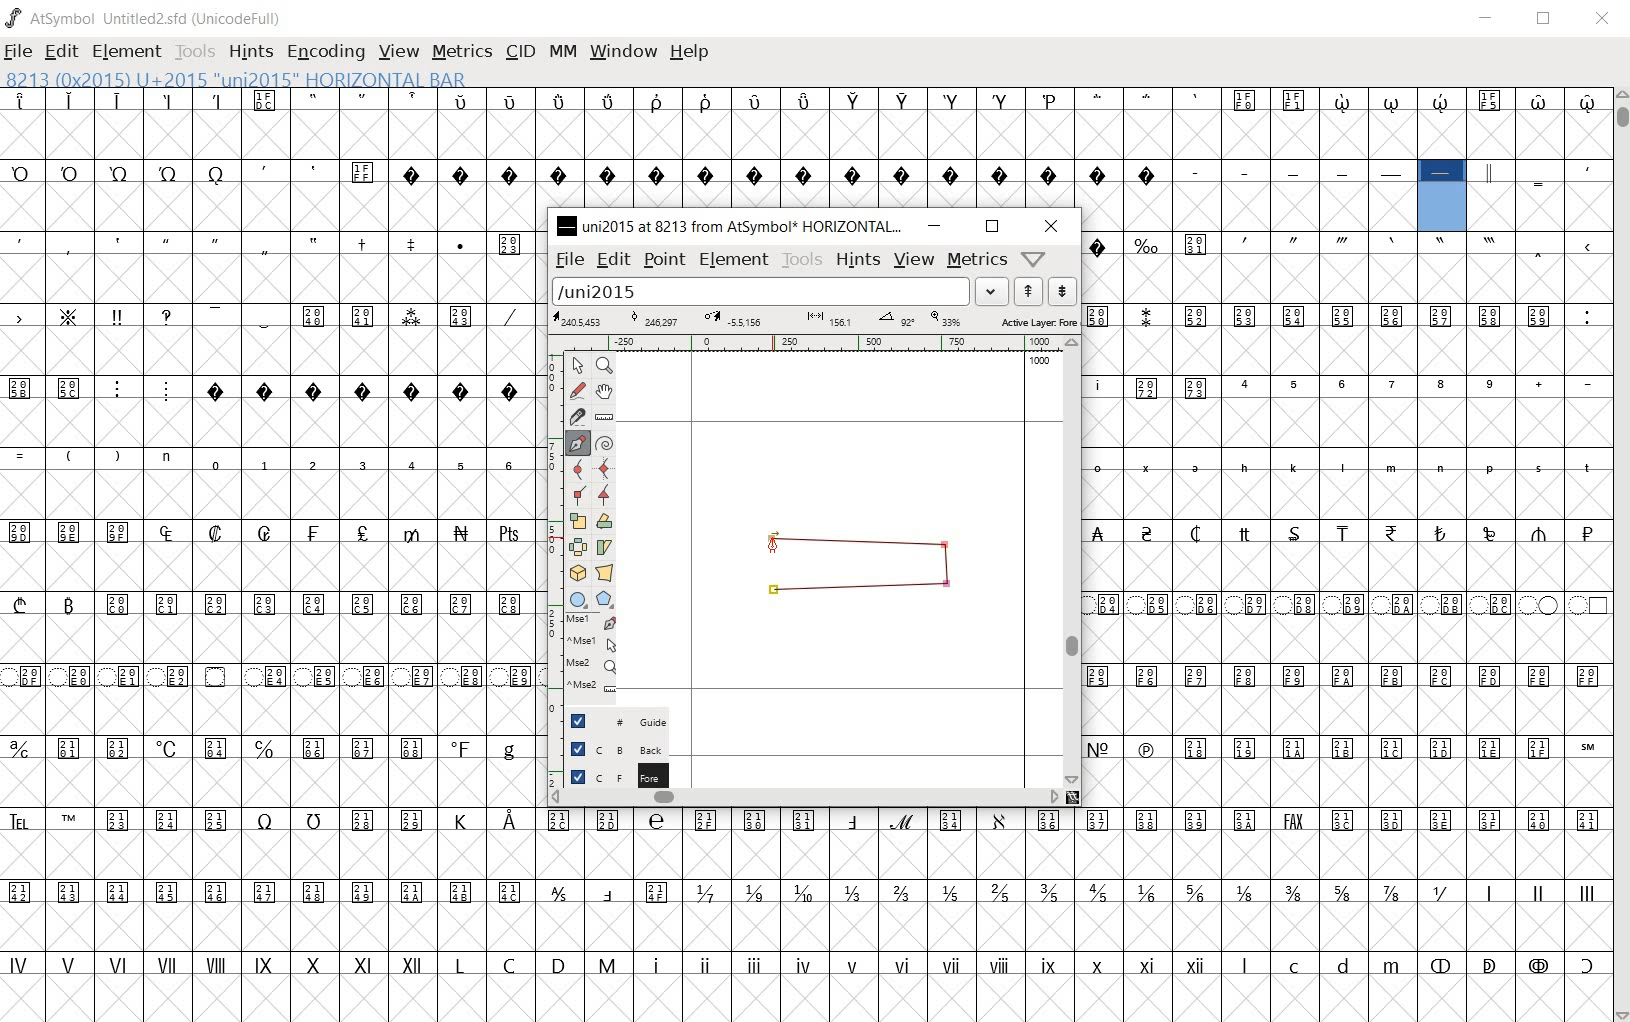 The height and width of the screenshot is (1022, 1630). I want to click on draw a freehand curve, so click(577, 390).